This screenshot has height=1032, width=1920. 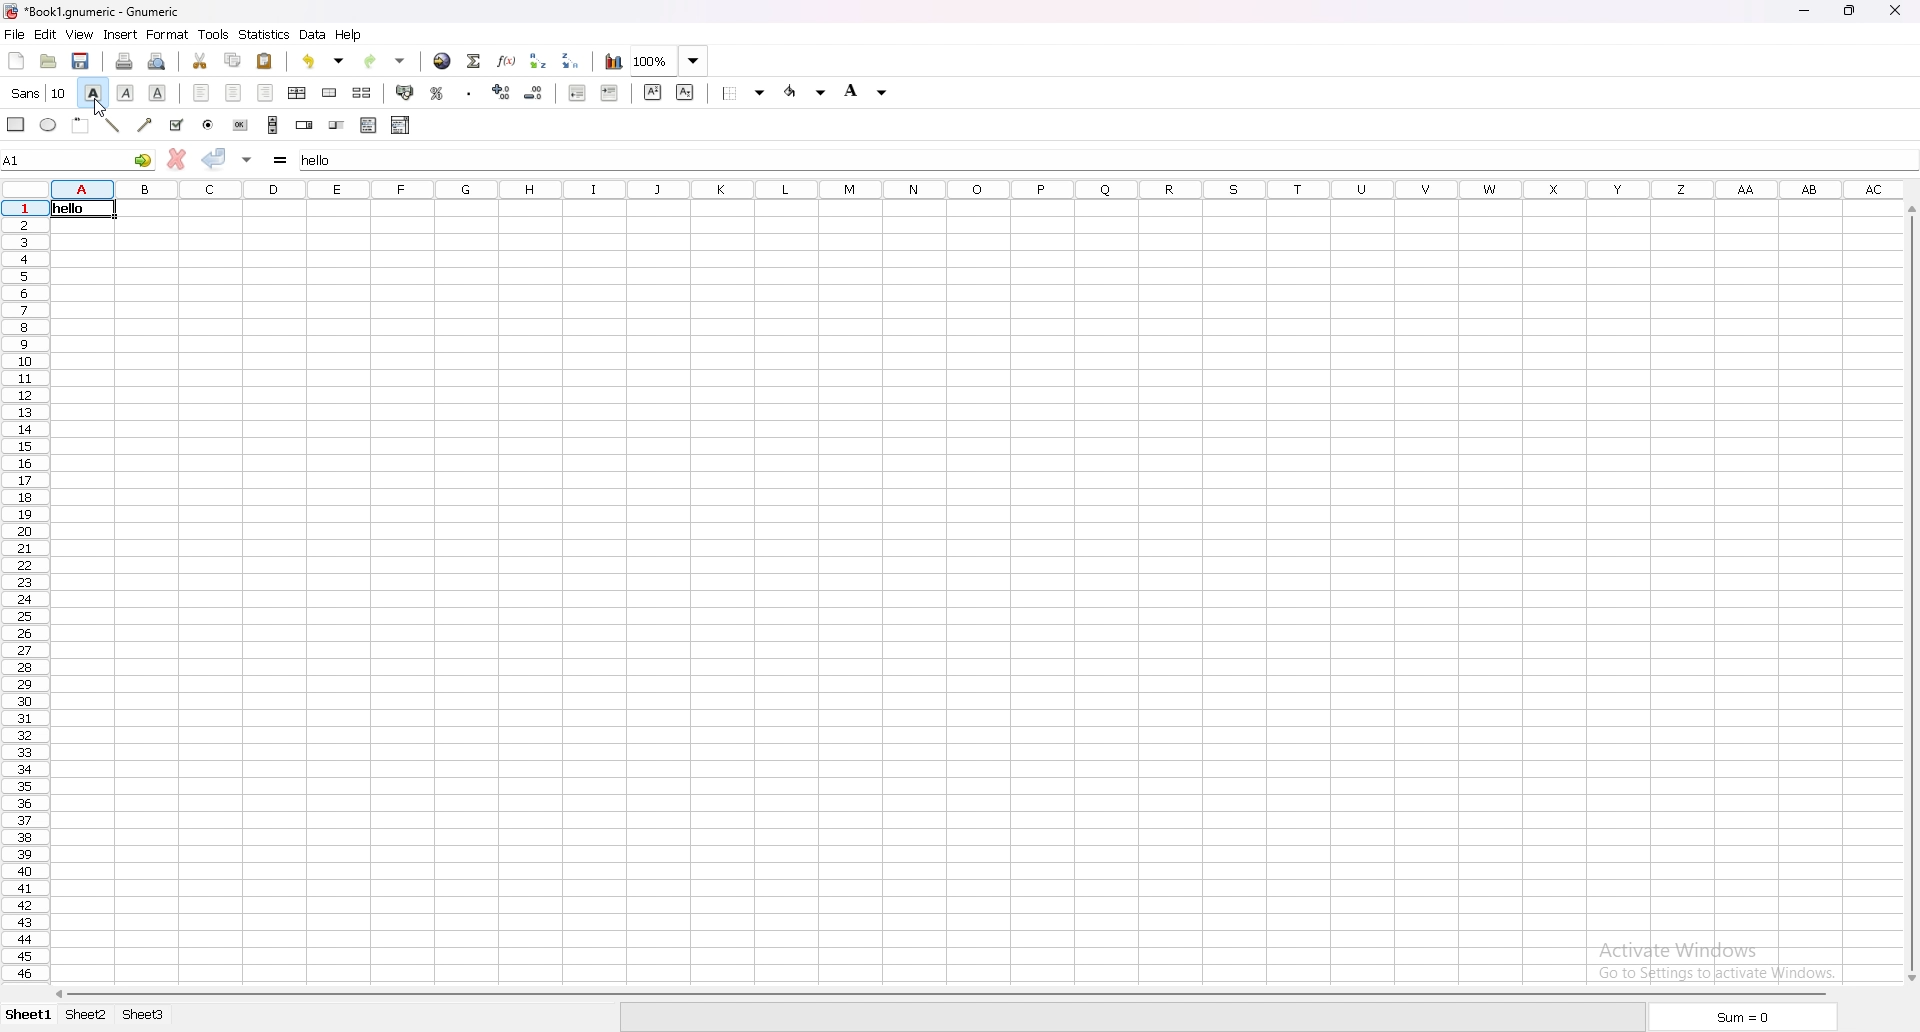 What do you see at coordinates (385, 61) in the screenshot?
I see `redo` at bounding box center [385, 61].